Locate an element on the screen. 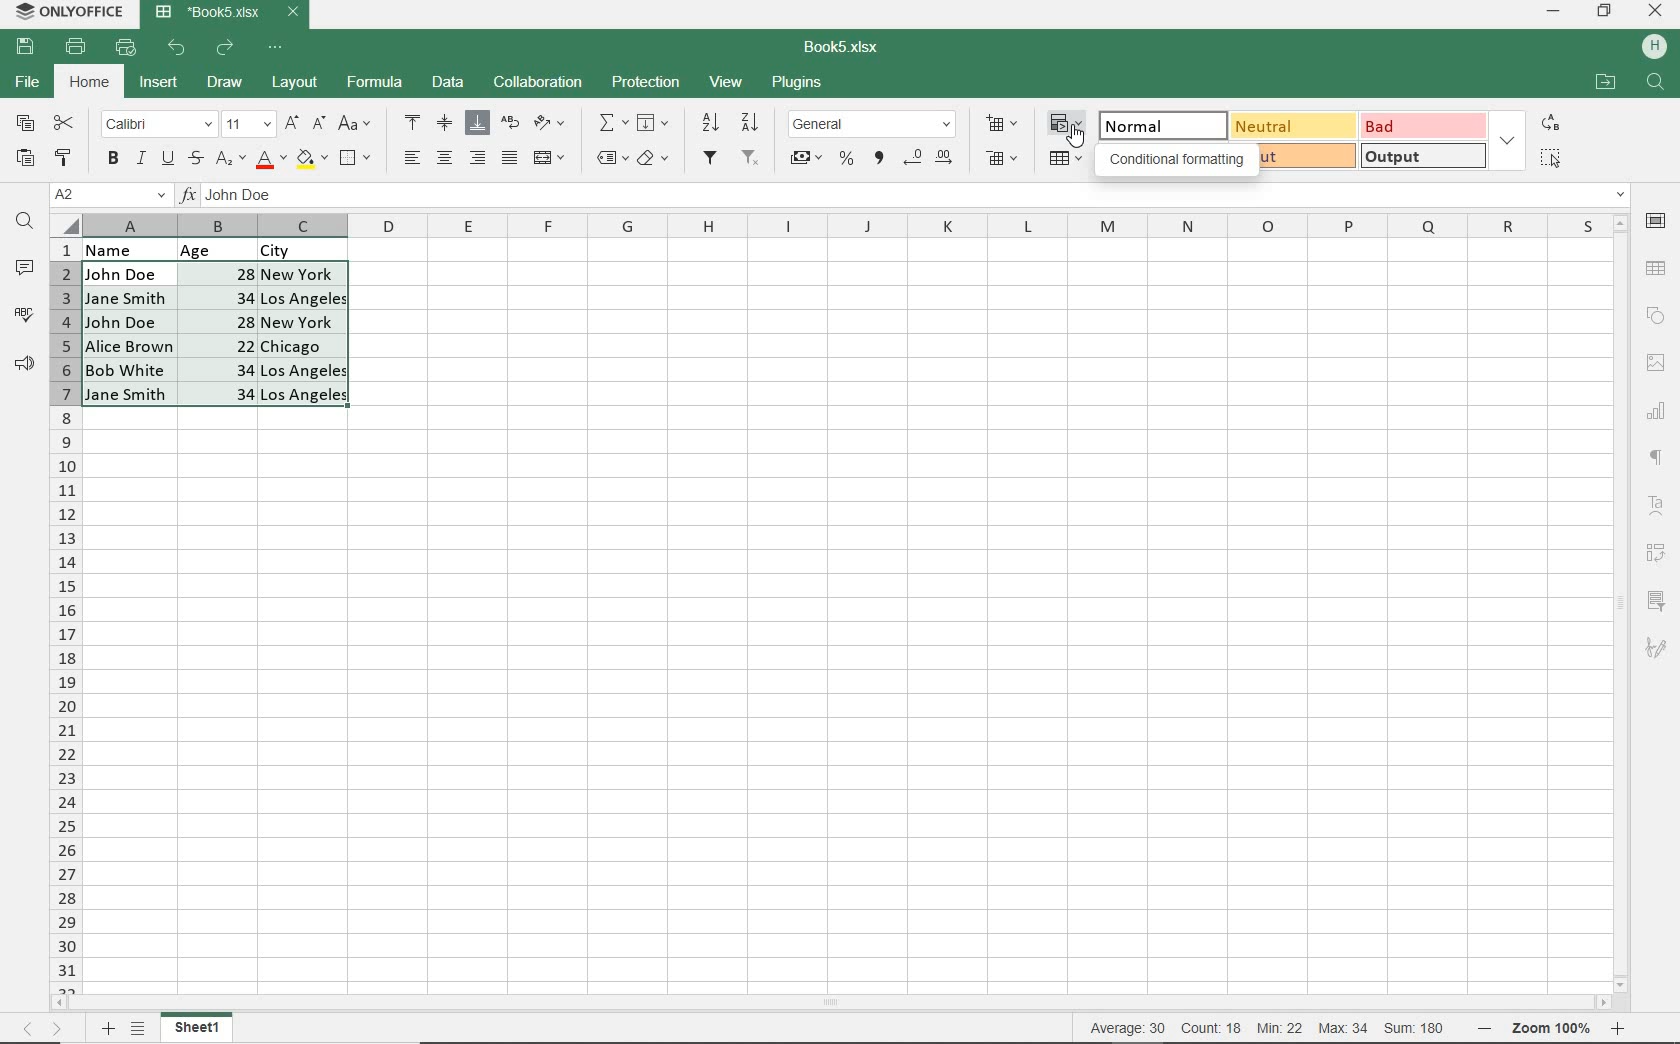  ALIGN LEFT is located at coordinates (410, 159).